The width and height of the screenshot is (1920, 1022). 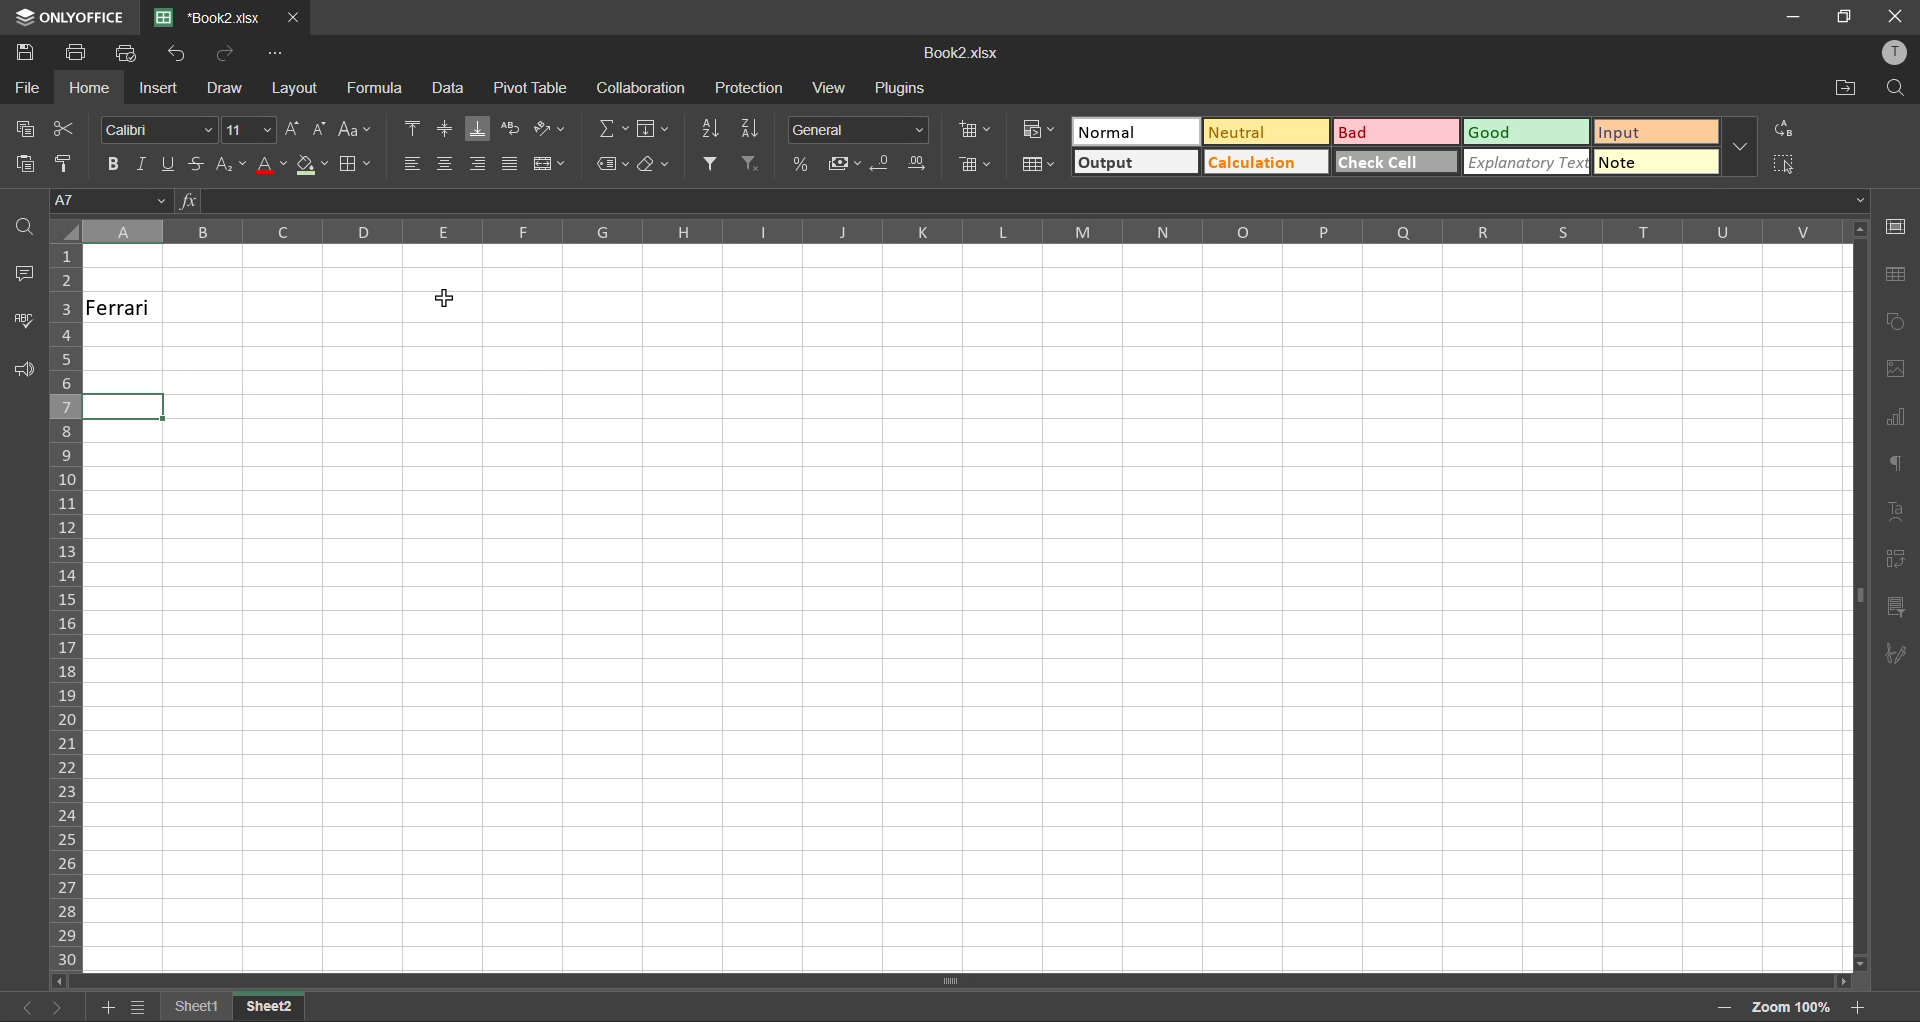 I want to click on spellcheck, so click(x=24, y=321).